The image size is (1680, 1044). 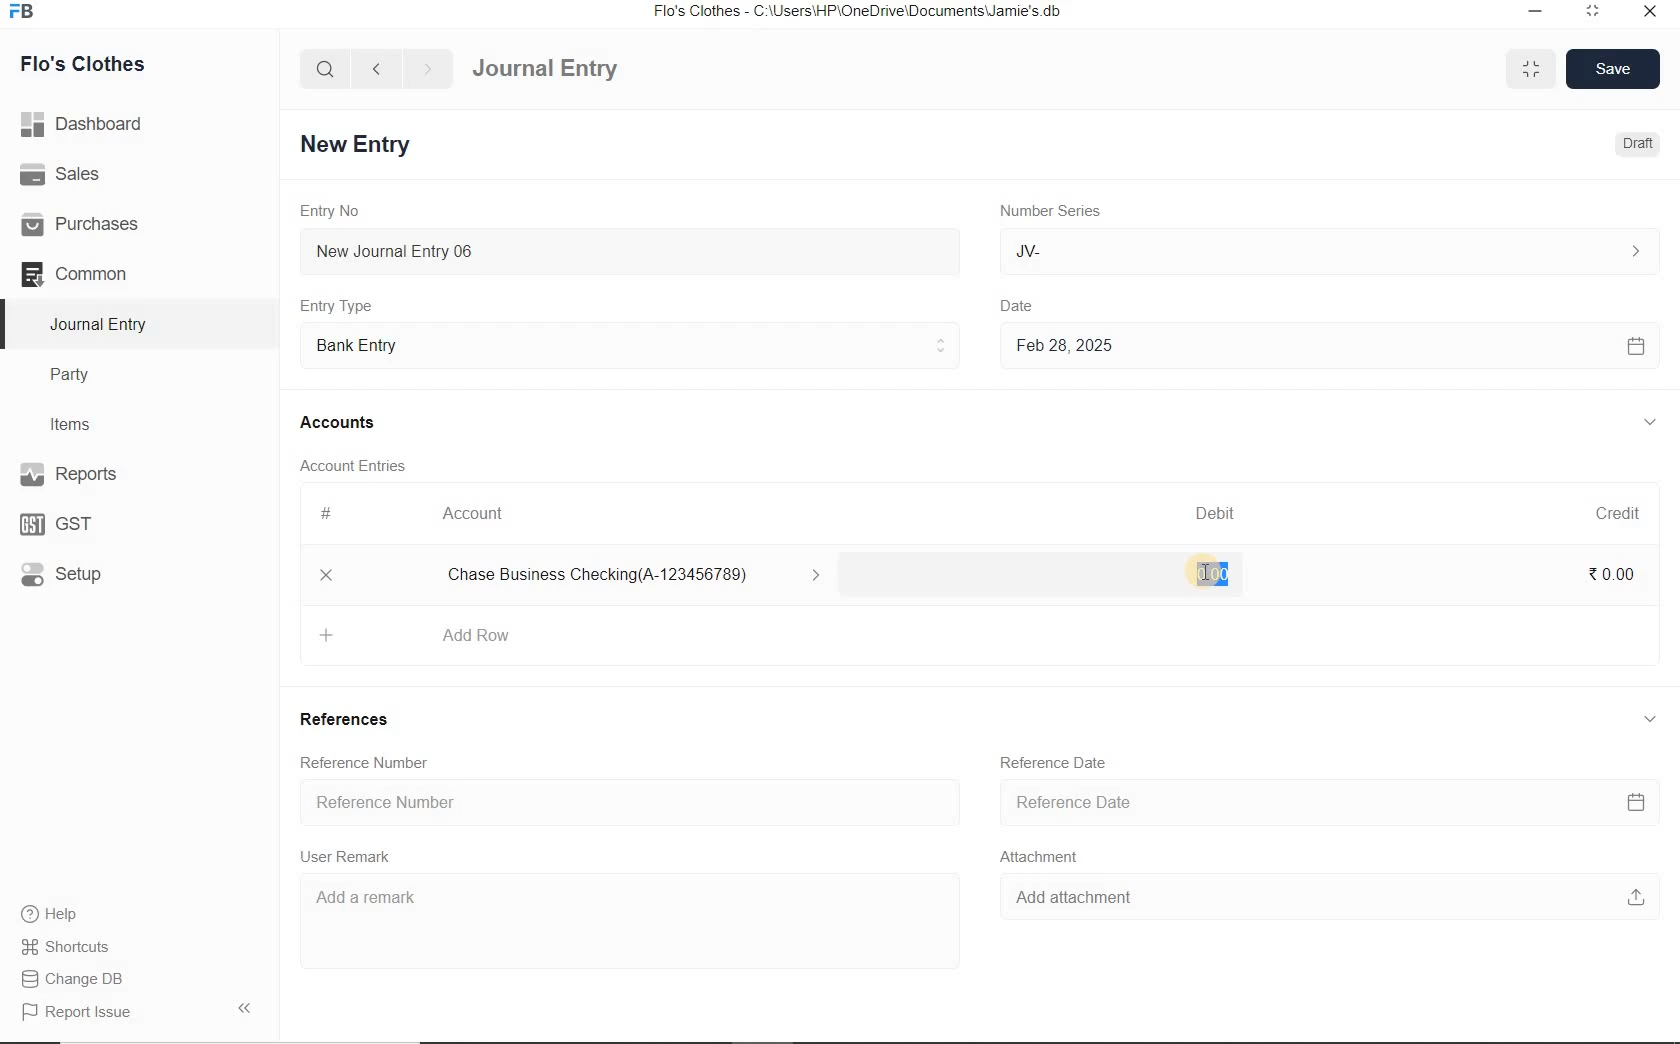 What do you see at coordinates (1031, 303) in the screenshot?
I see `Date` at bounding box center [1031, 303].